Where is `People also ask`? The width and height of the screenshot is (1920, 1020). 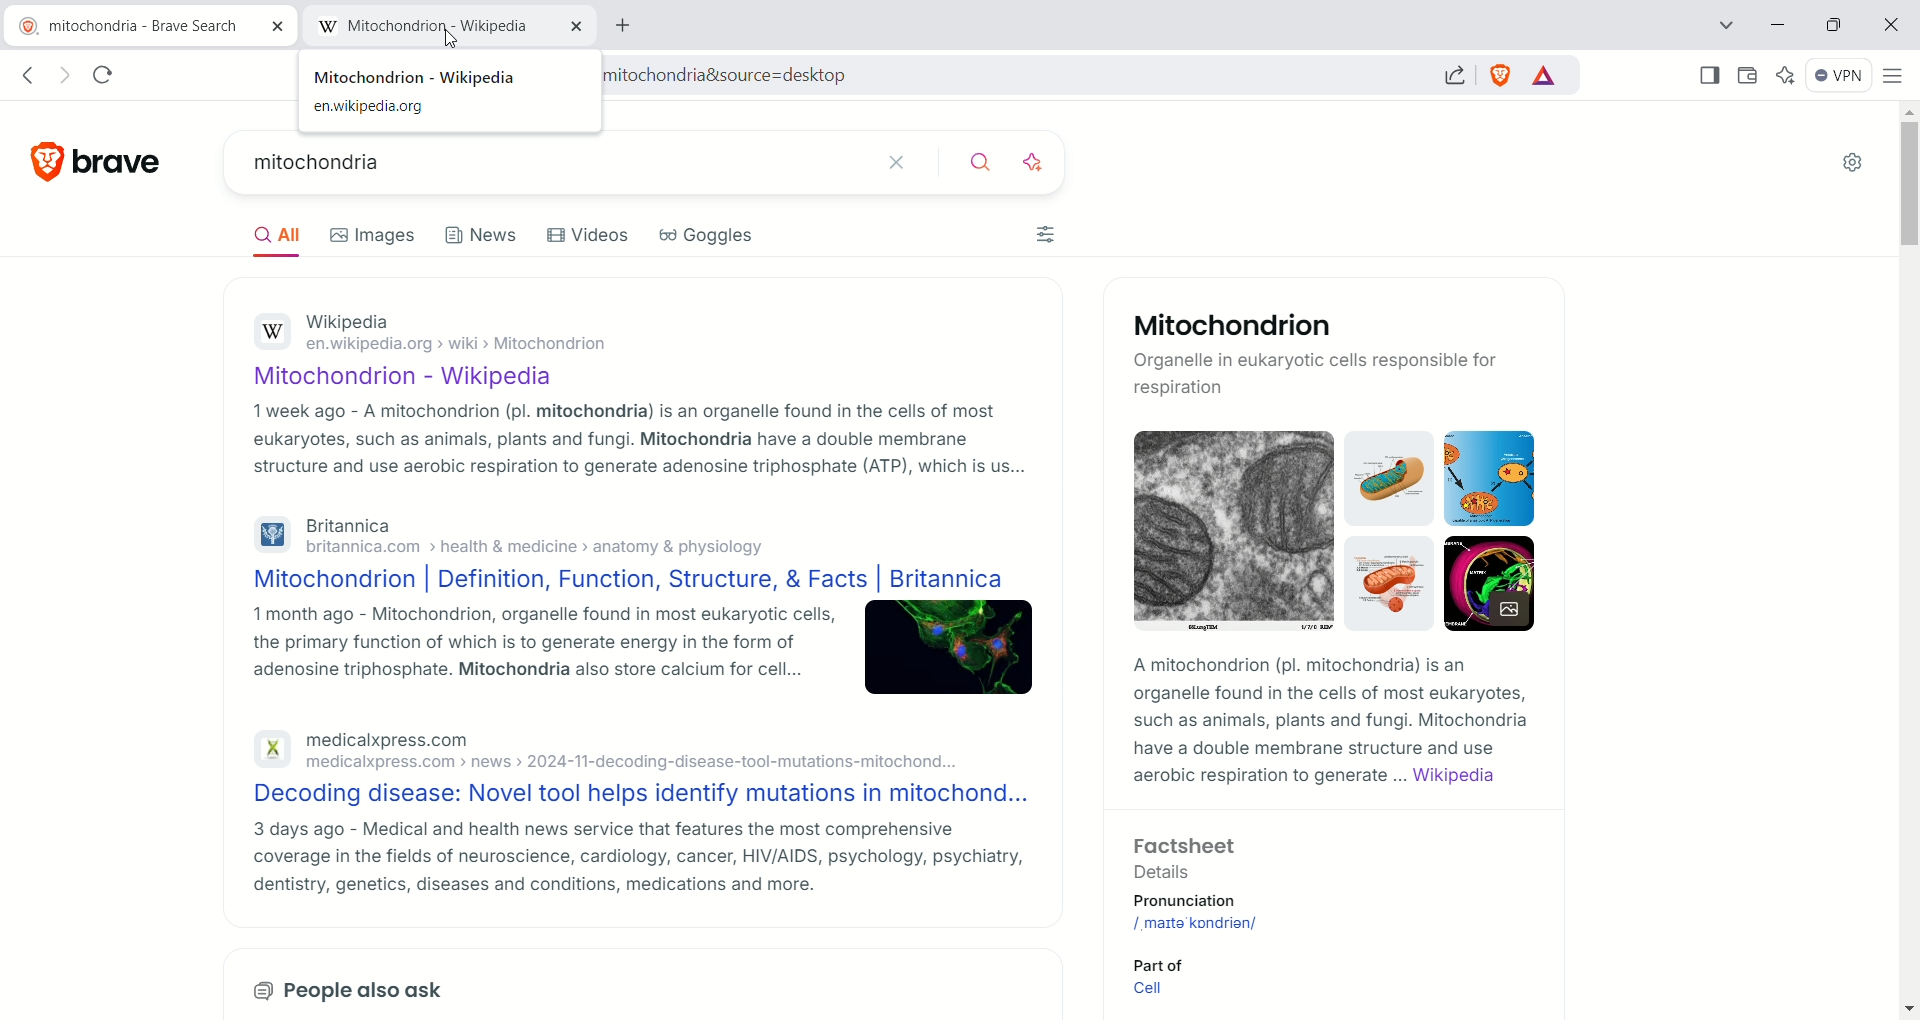
People also ask is located at coordinates (334, 986).